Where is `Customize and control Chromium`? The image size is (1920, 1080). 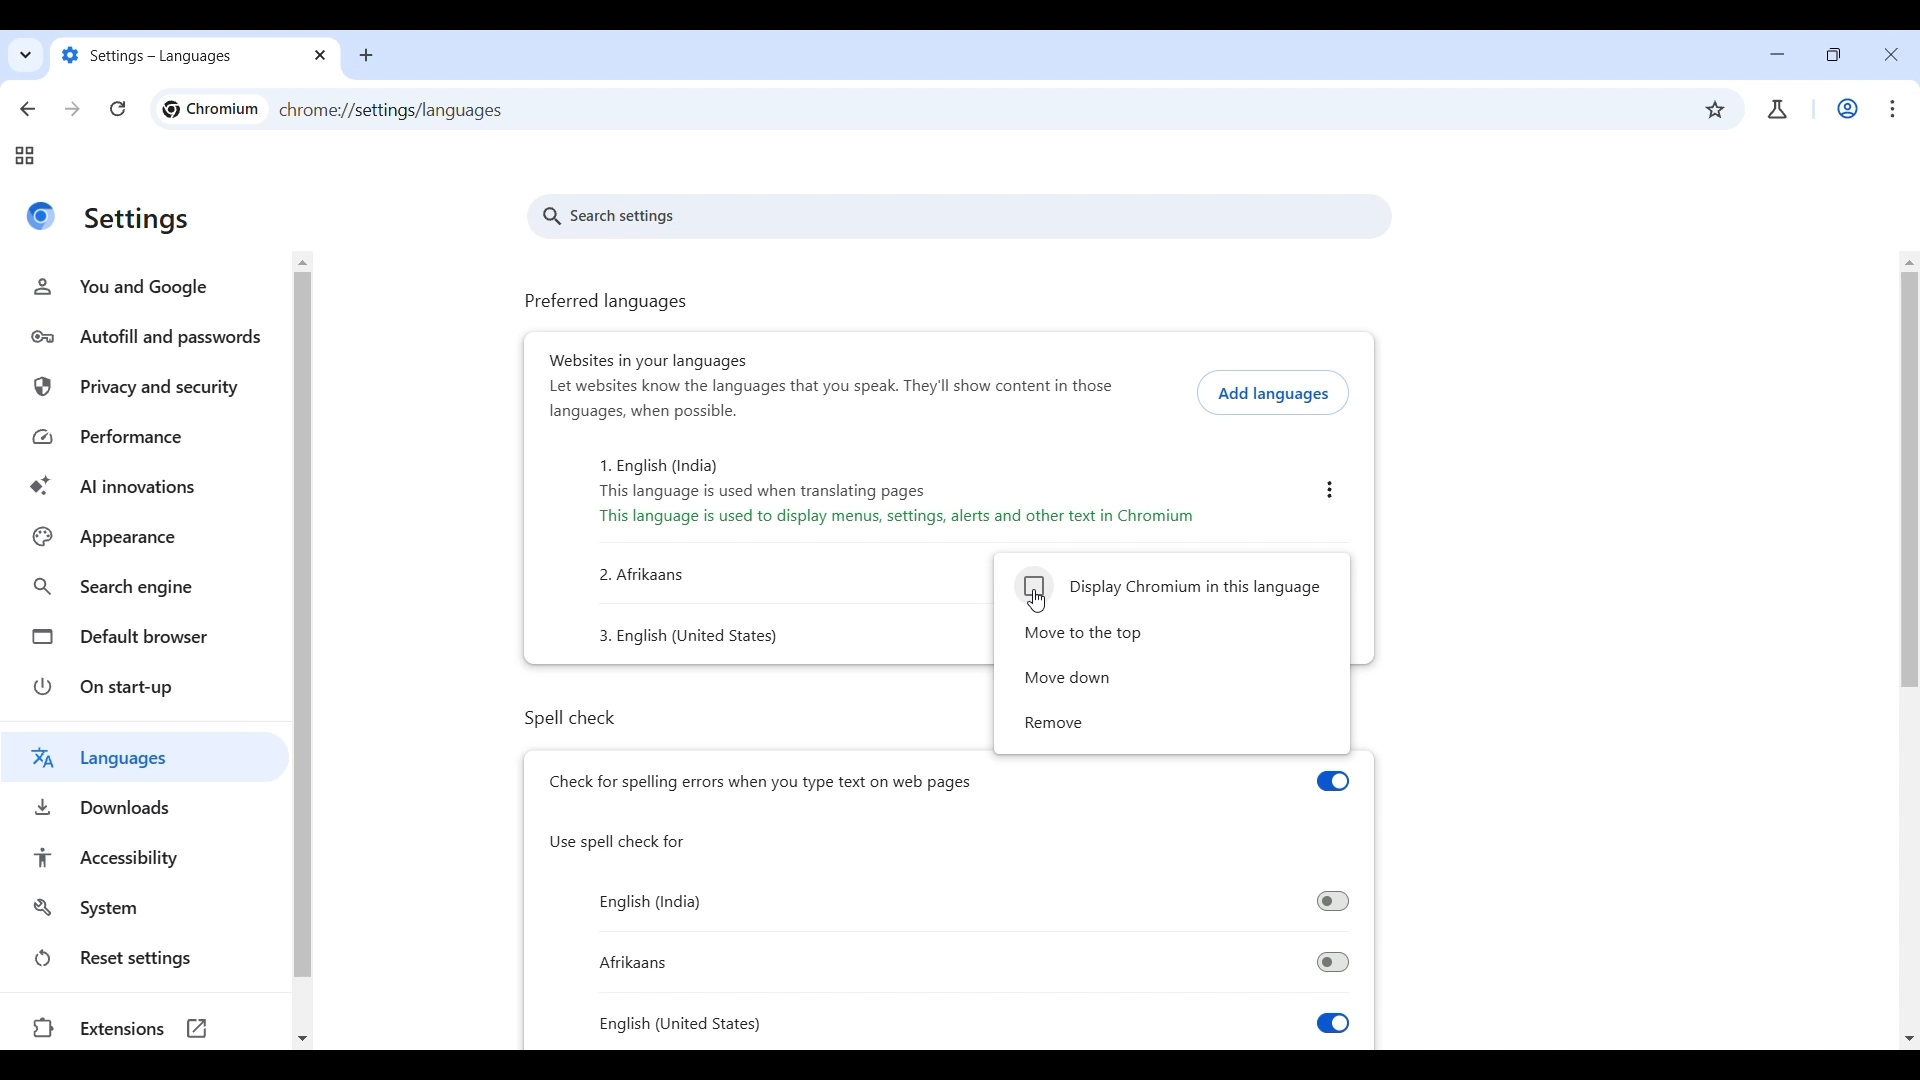
Customize and control Chromium is located at coordinates (1889, 108).